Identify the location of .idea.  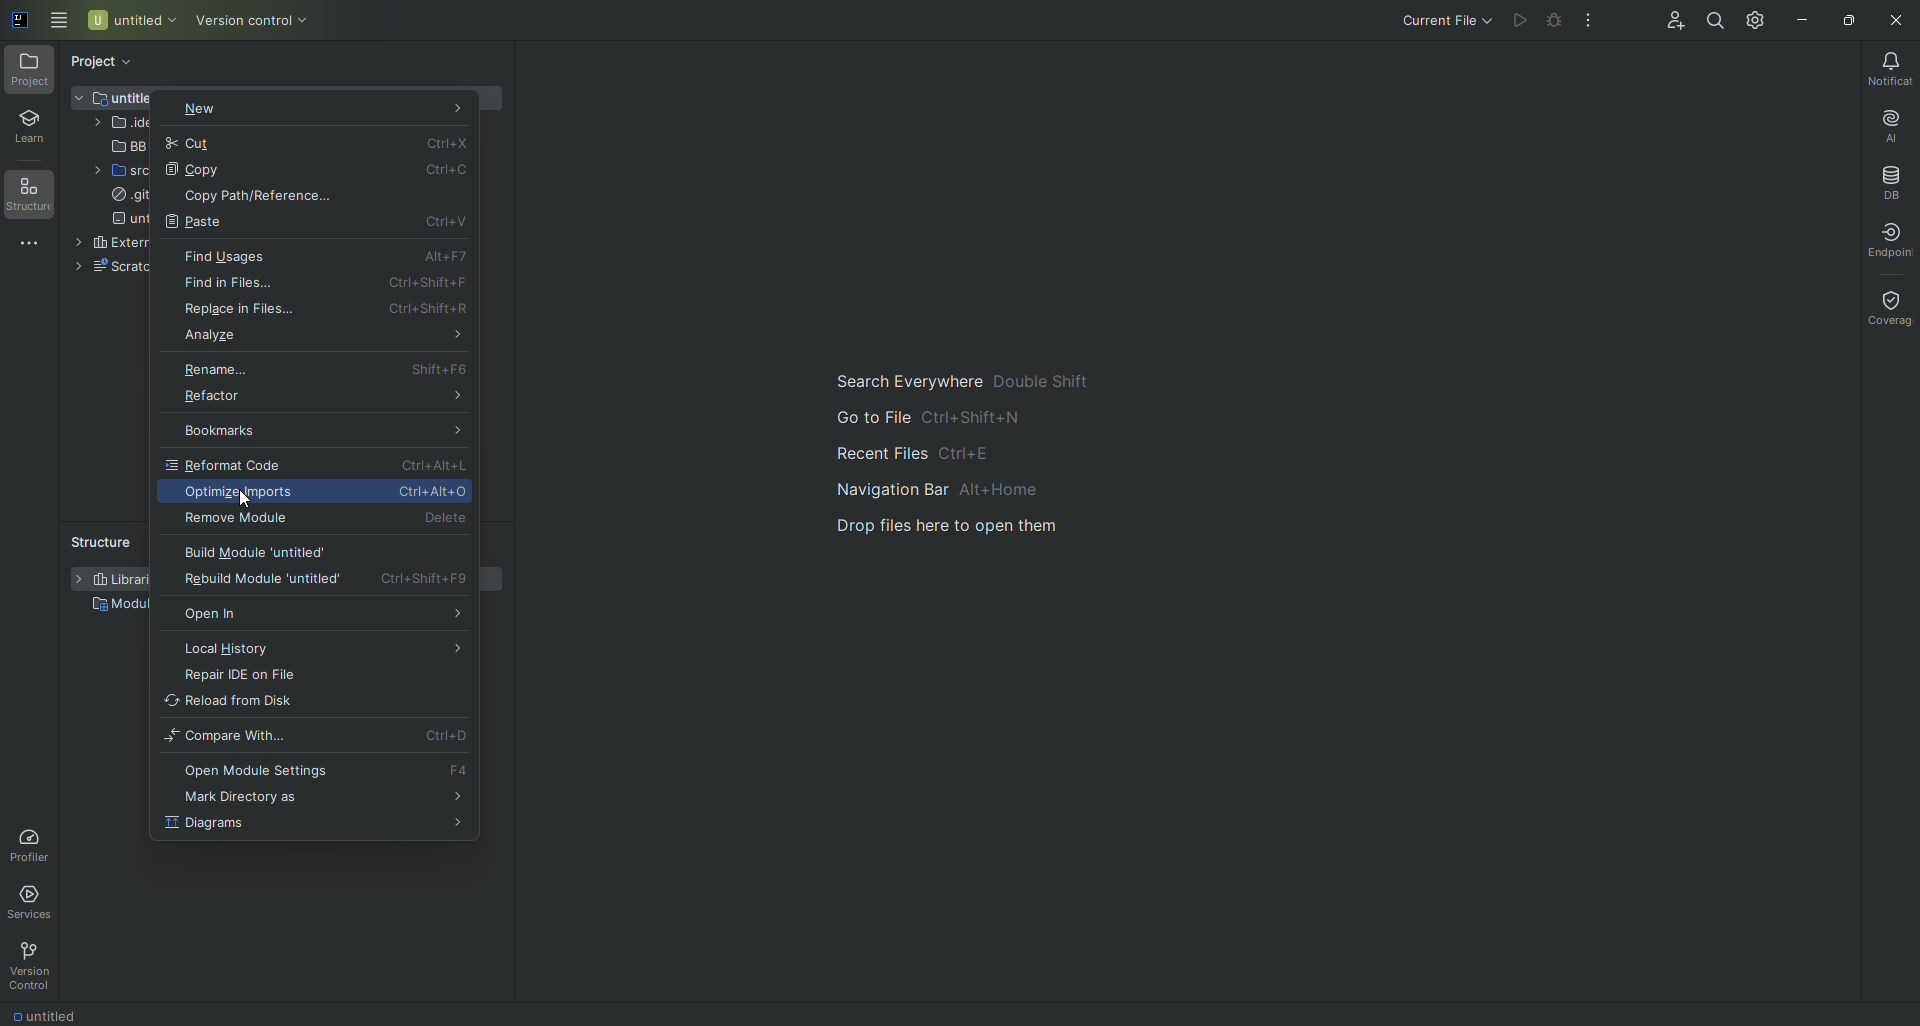
(122, 125).